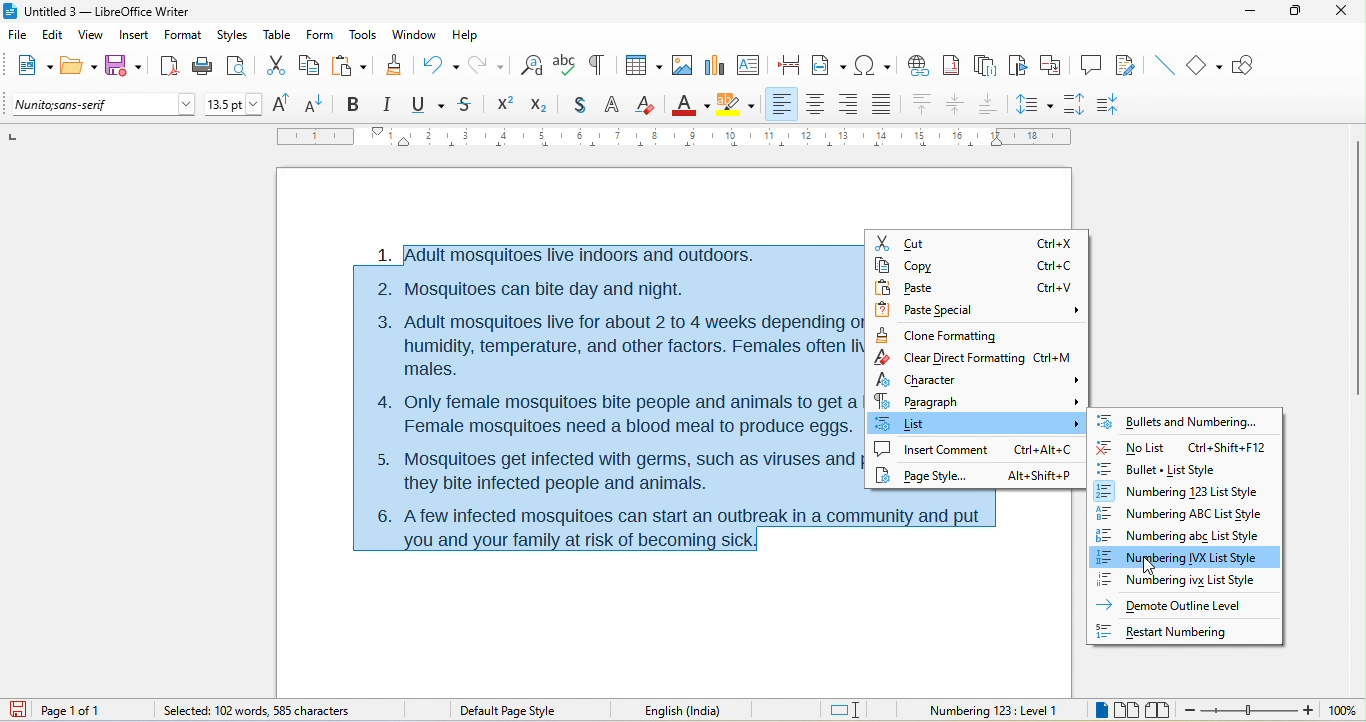 The height and width of the screenshot is (722, 1366). What do you see at coordinates (642, 63) in the screenshot?
I see `table` at bounding box center [642, 63].